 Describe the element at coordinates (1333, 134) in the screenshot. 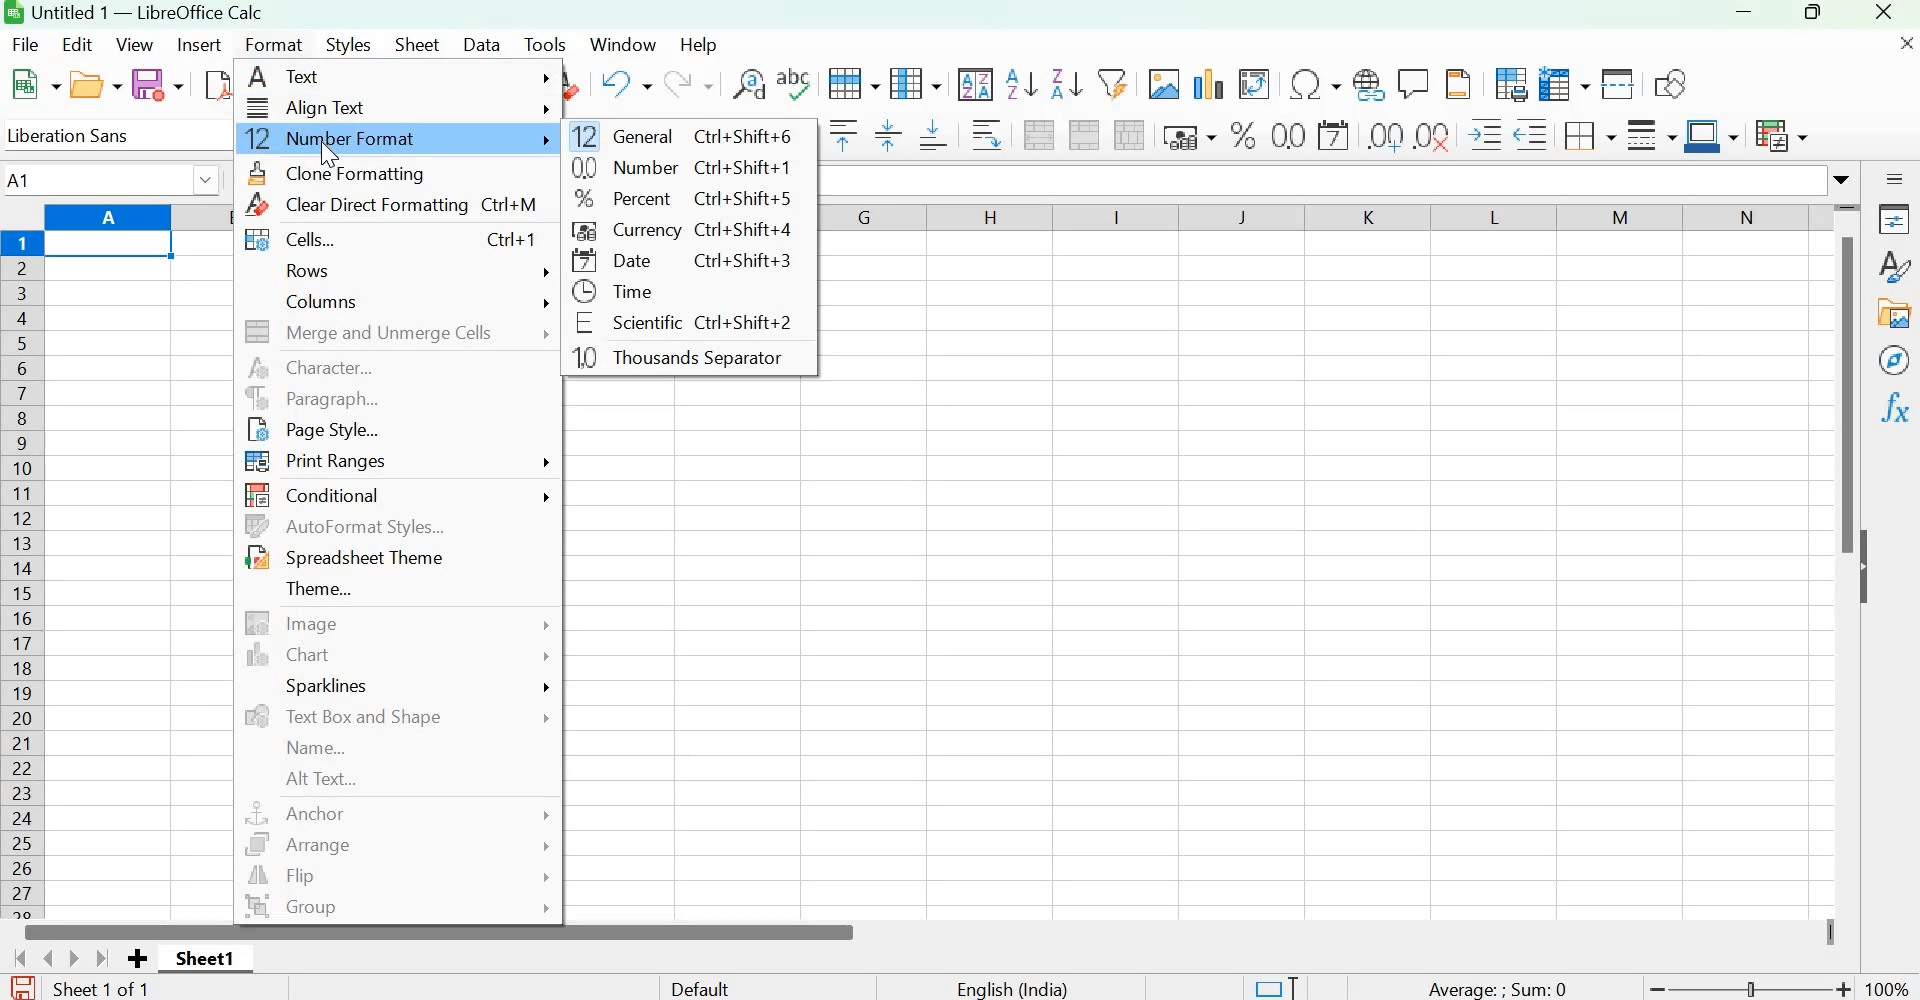

I see `Format as date` at that location.